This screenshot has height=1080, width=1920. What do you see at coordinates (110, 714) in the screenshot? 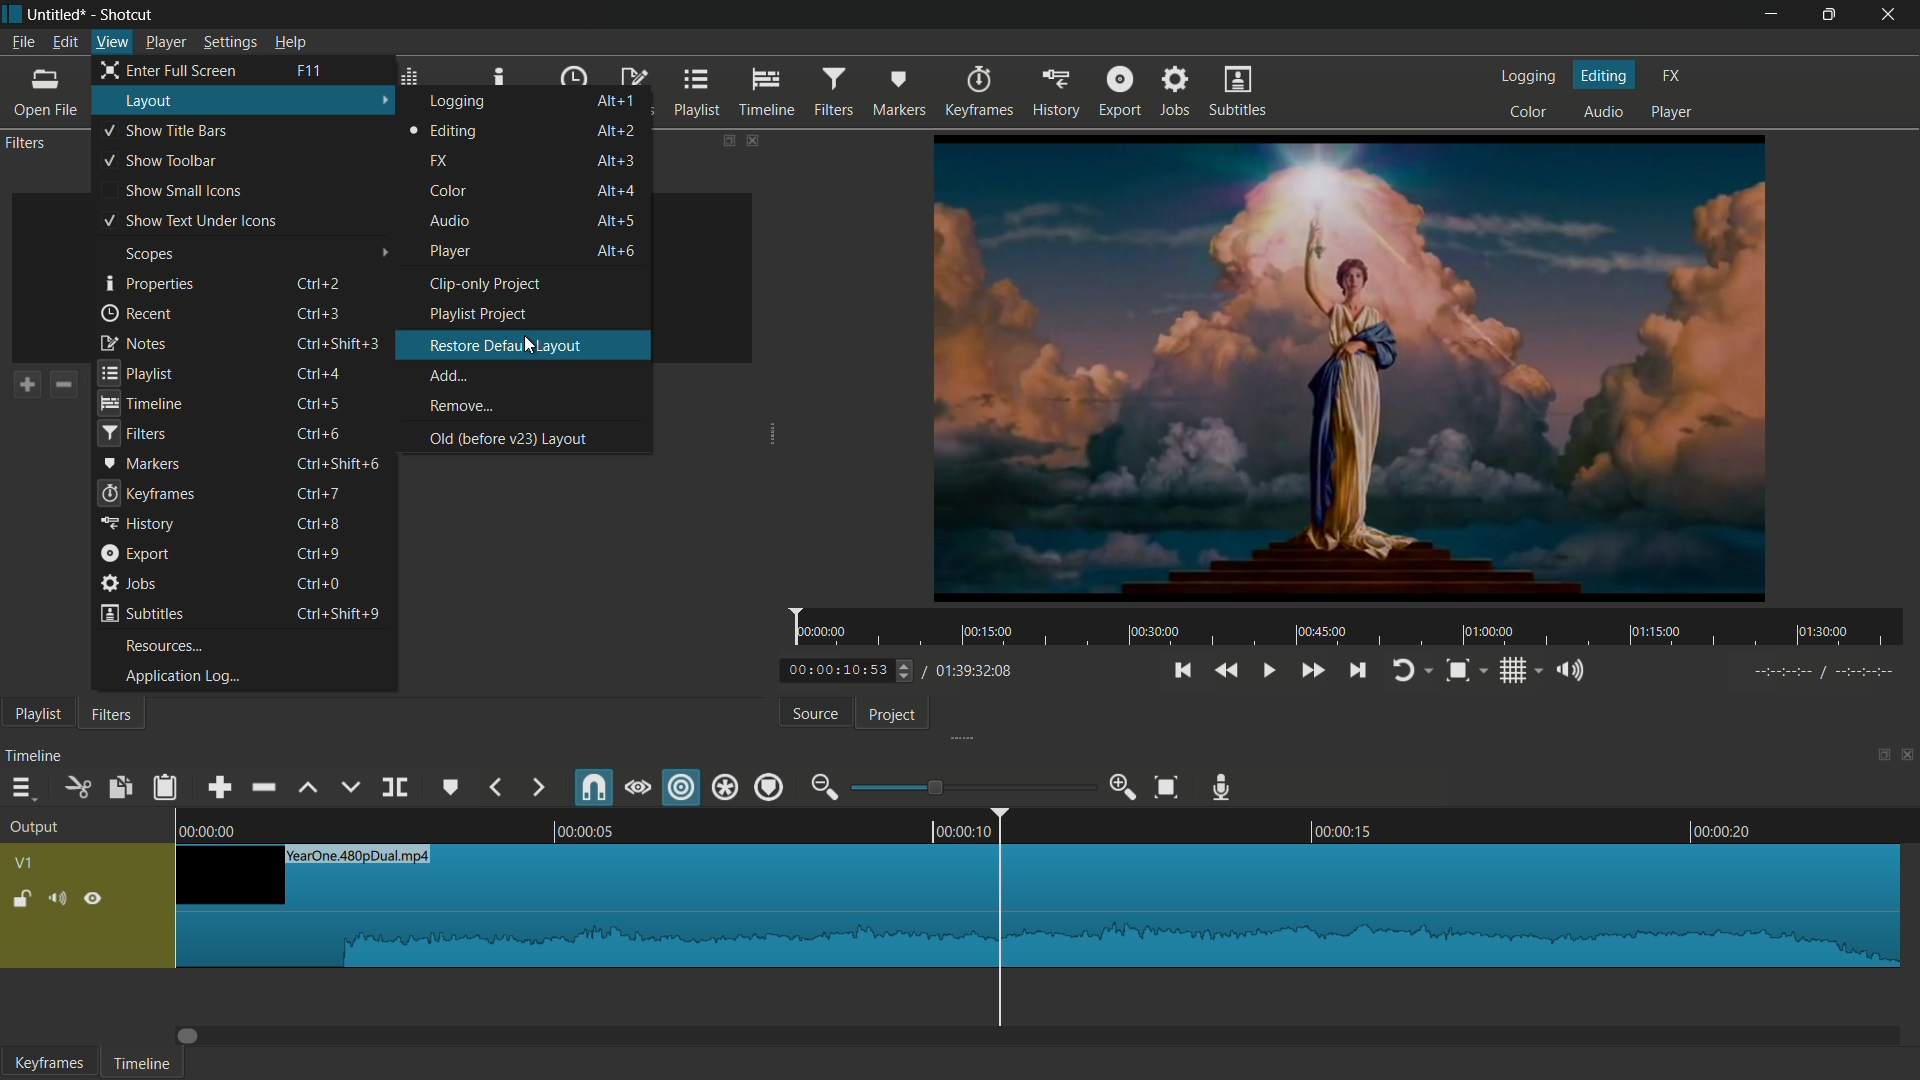
I see `filters` at bounding box center [110, 714].